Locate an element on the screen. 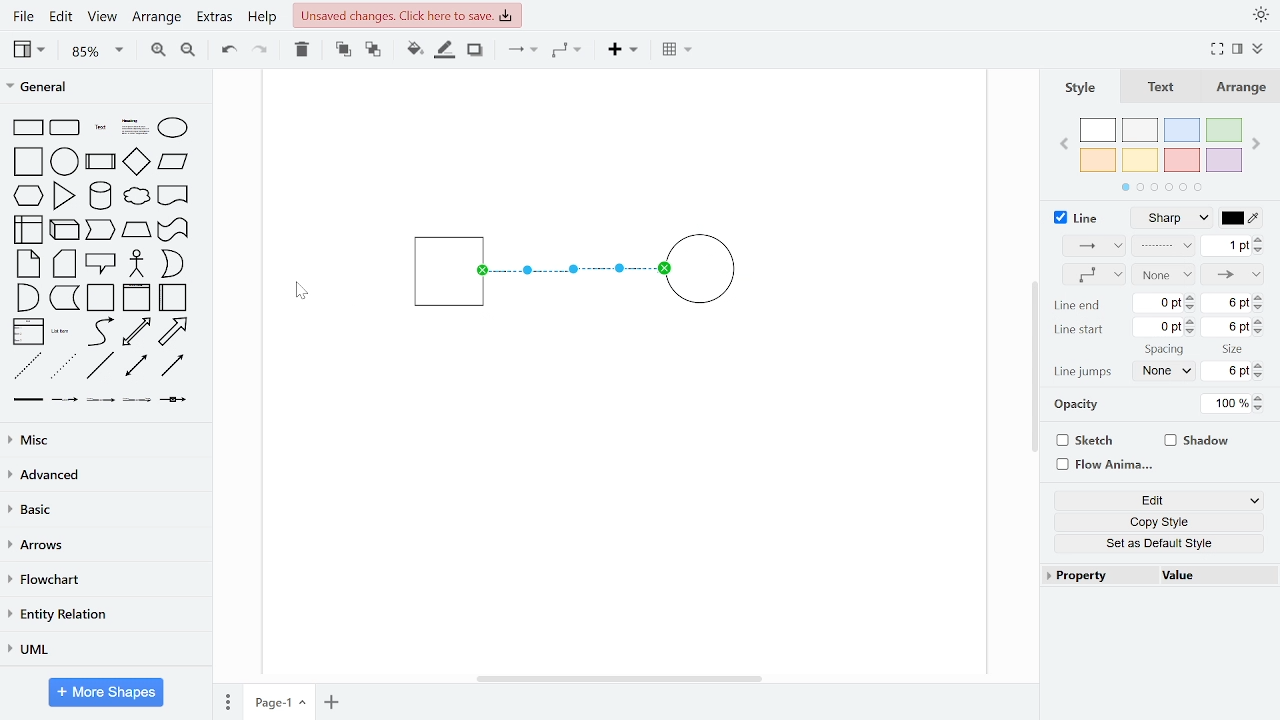 This screenshot has width=1280, height=720. bidirectional connector is located at coordinates (138, 366).